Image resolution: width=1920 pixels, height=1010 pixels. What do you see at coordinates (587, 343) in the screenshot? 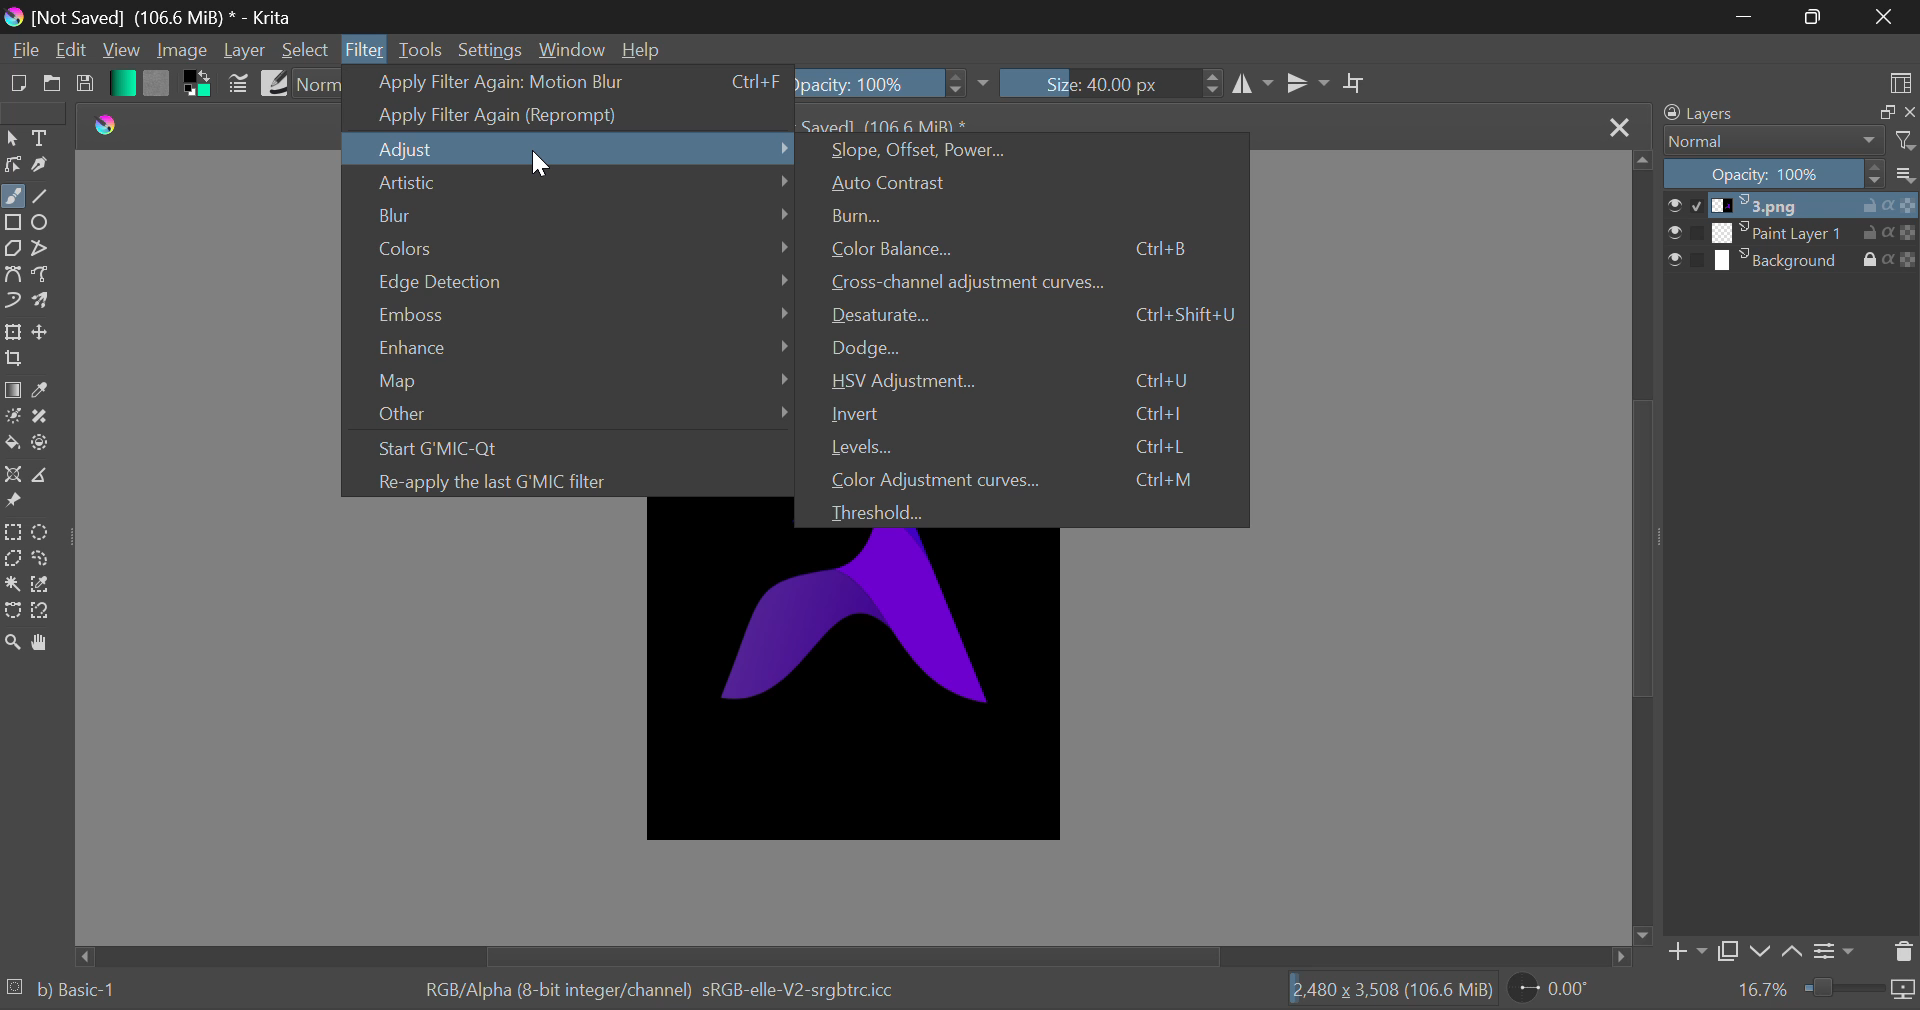
I see `Enhance` at bounding box center [587, 343].